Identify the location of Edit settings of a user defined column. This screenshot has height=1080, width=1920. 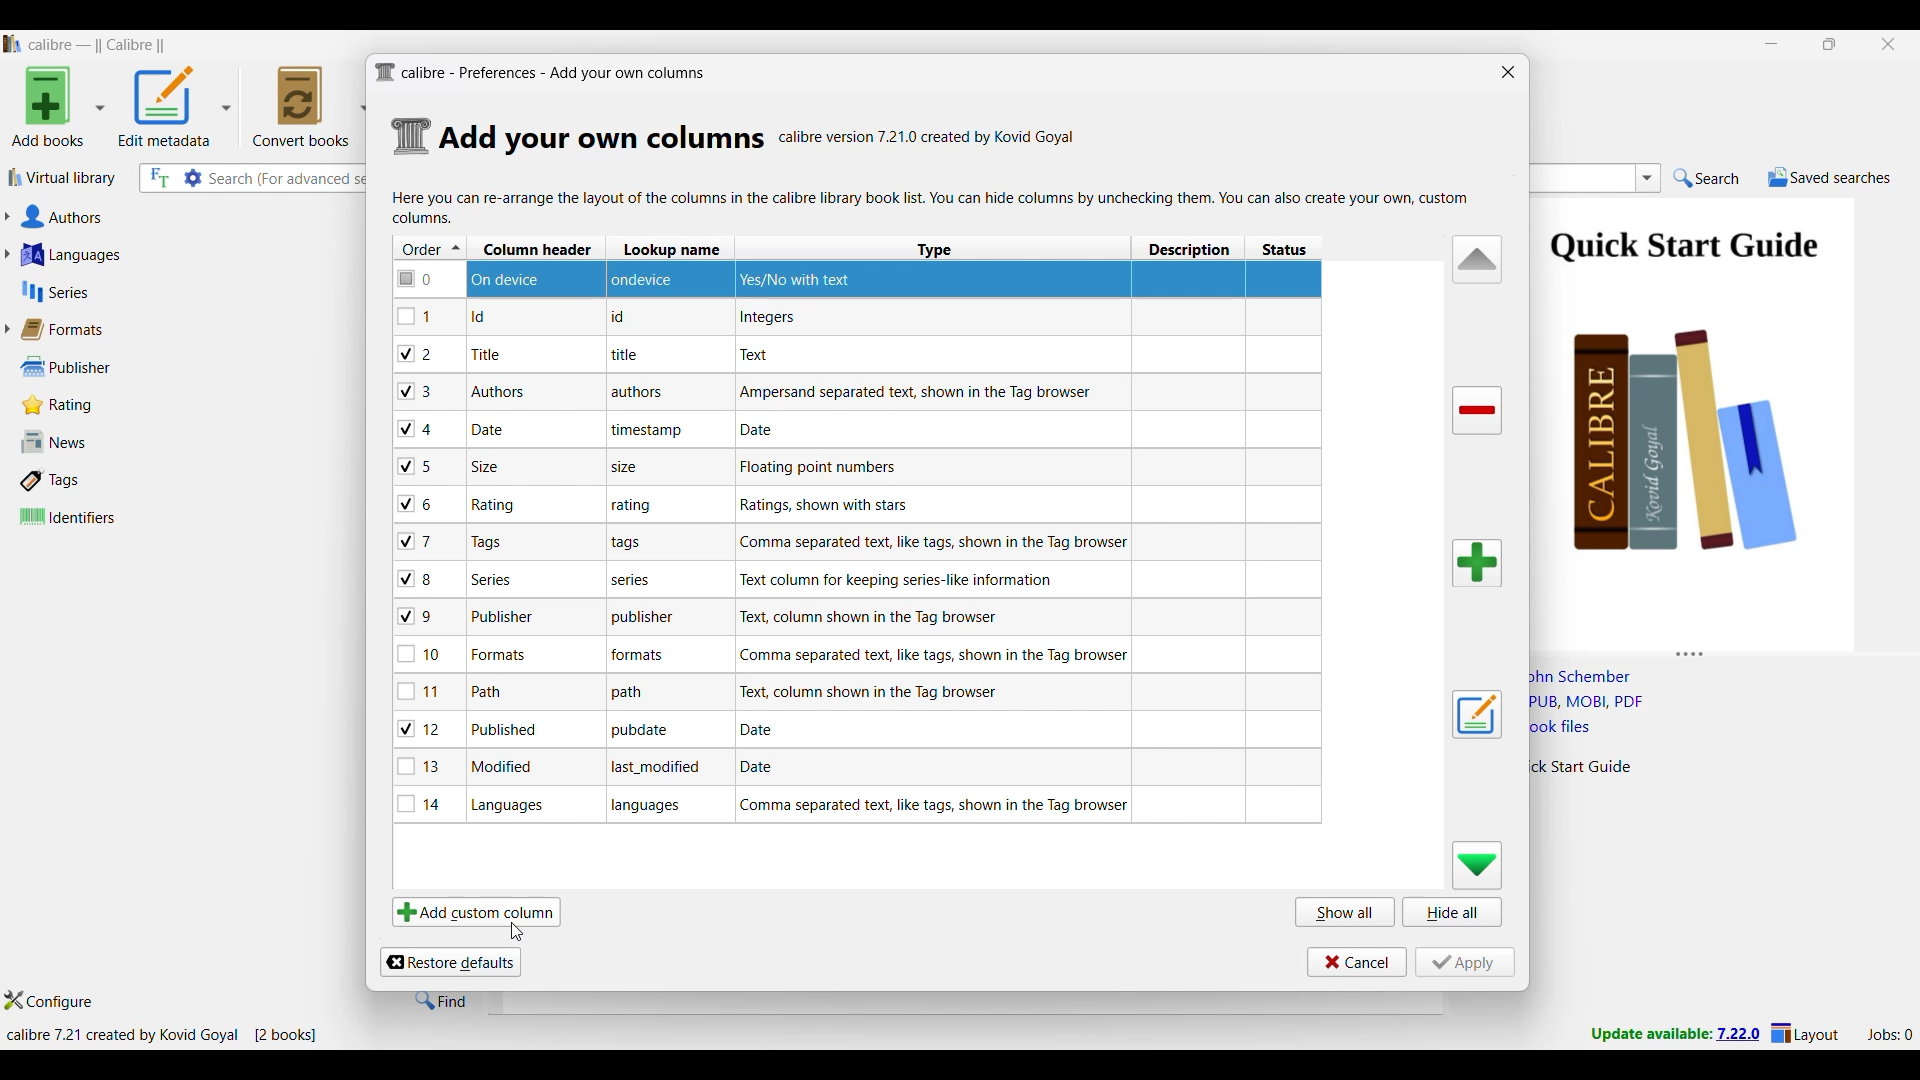
(1477, 715).